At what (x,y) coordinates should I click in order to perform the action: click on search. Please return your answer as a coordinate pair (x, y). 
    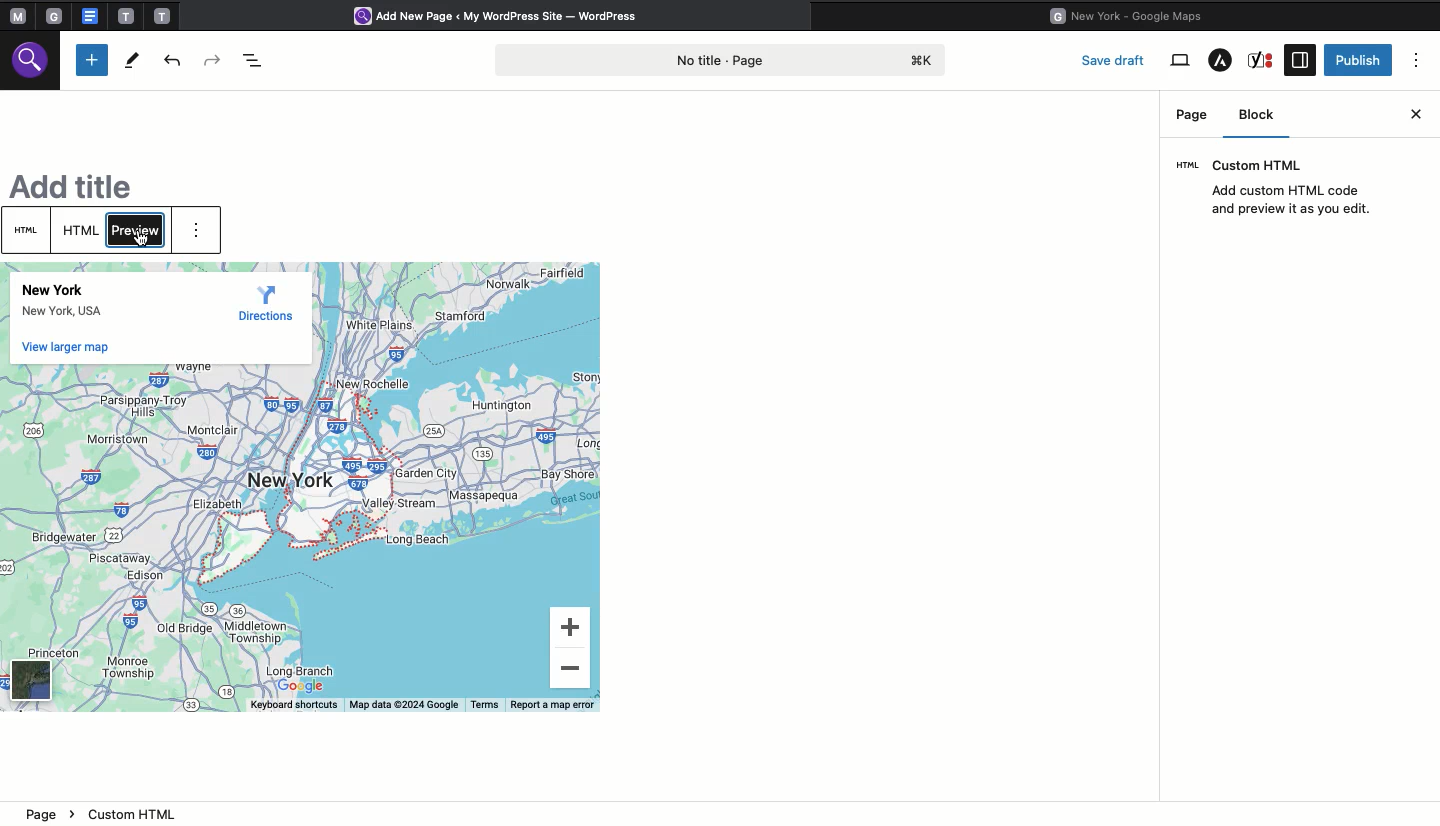
    Looking at the image, I should click on (33, 64).